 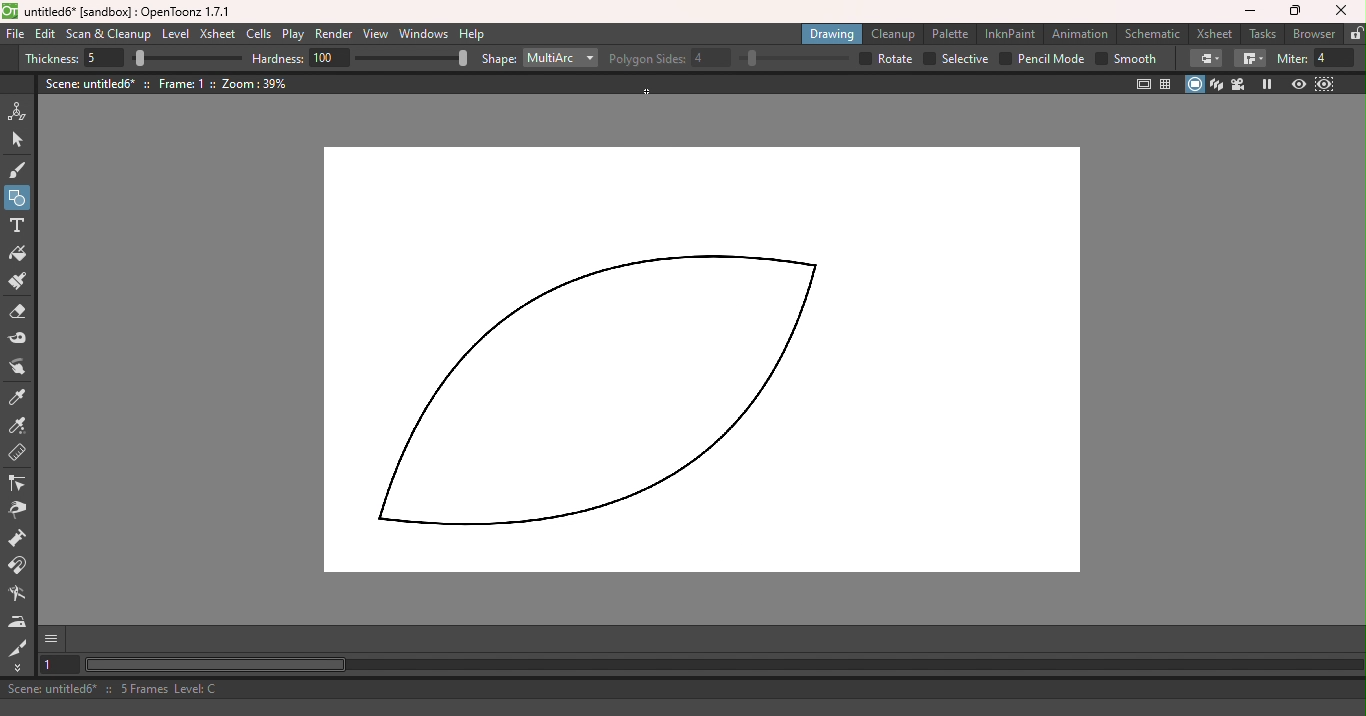 I want to click on Miter, so click(x=1316, y=59).